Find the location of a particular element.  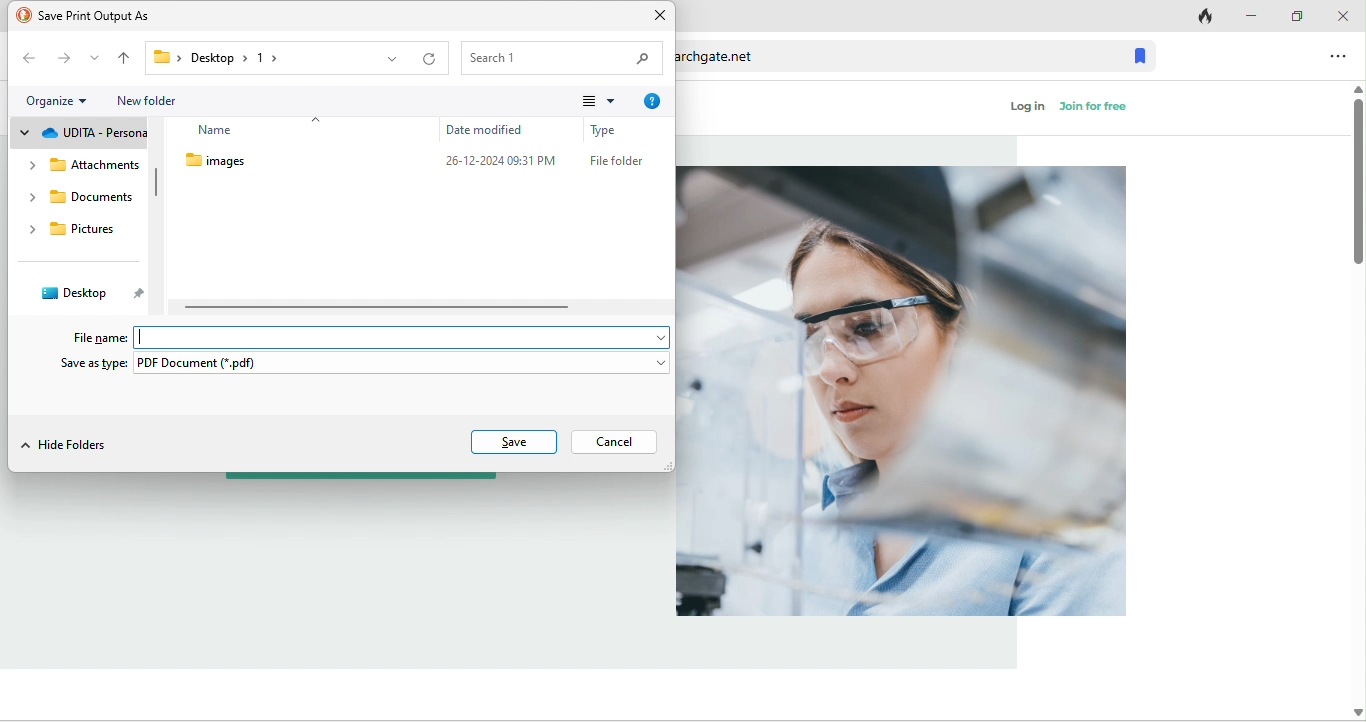

minimize is located at coordinates (1248, 14).